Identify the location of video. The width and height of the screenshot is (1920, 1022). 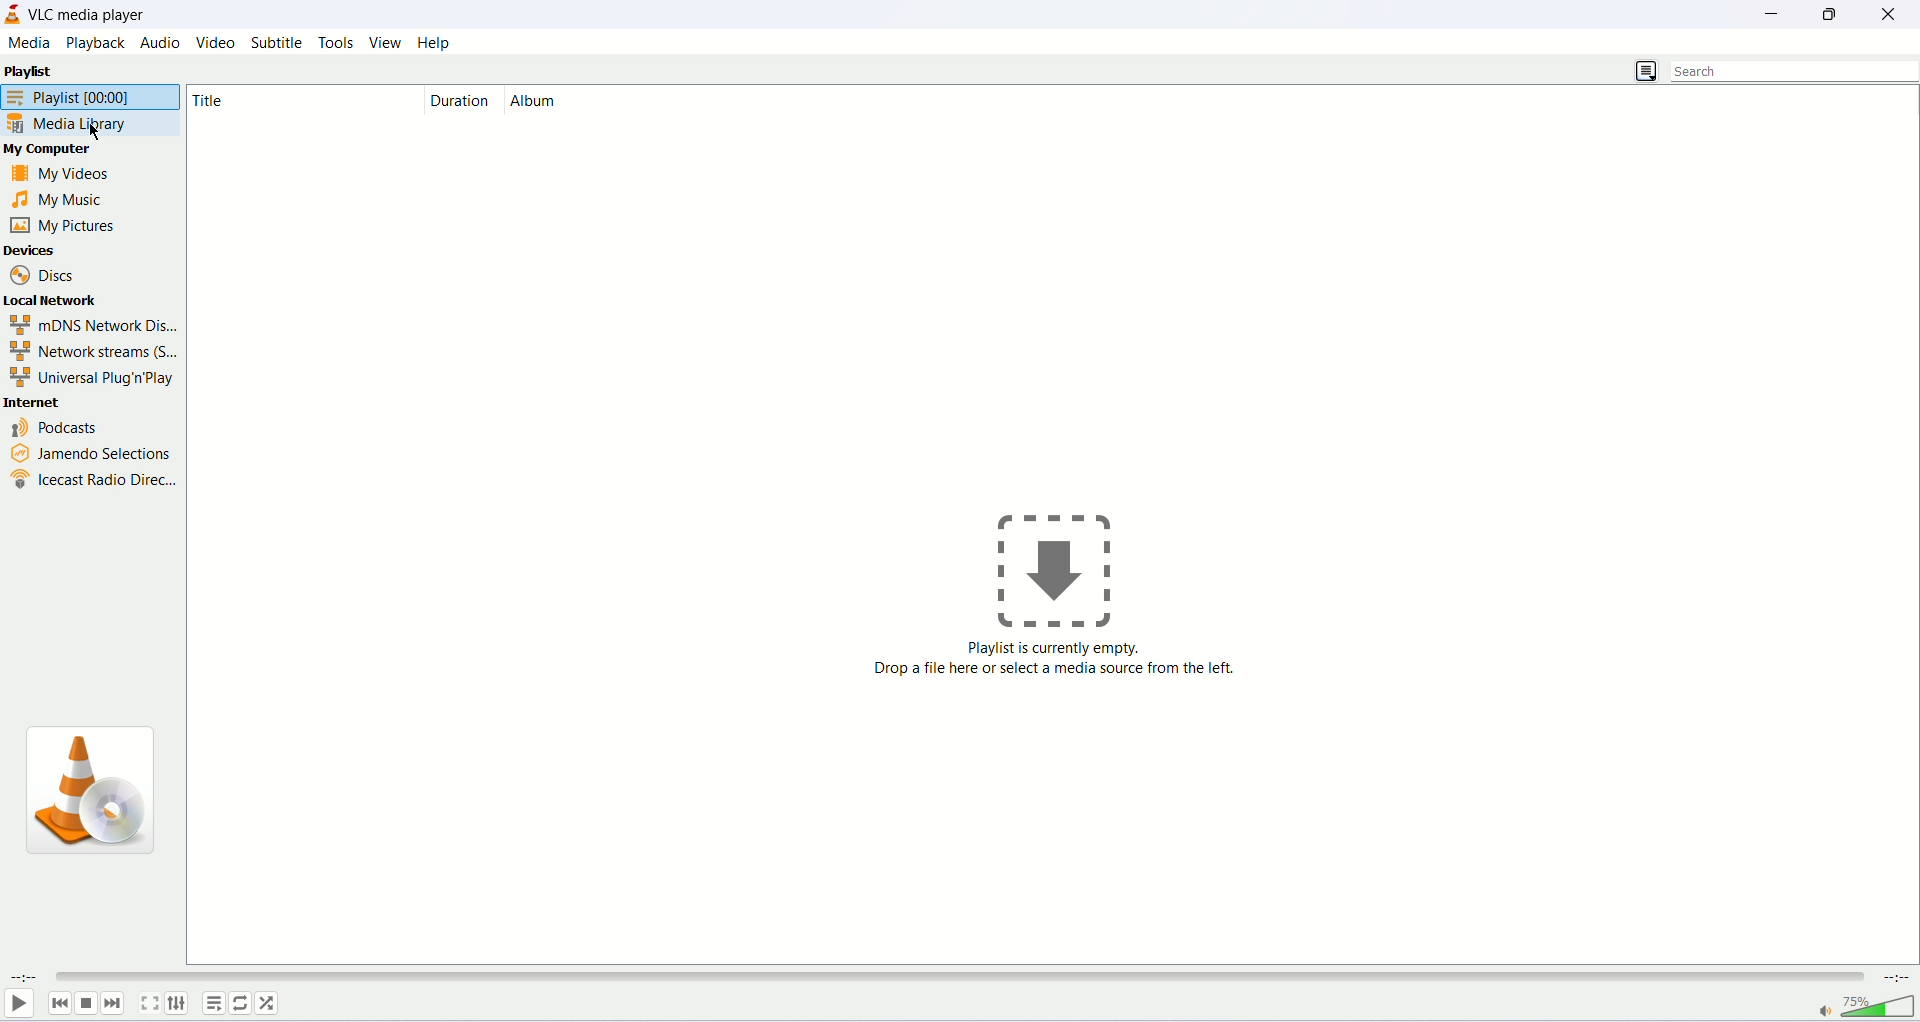
(218, 43).